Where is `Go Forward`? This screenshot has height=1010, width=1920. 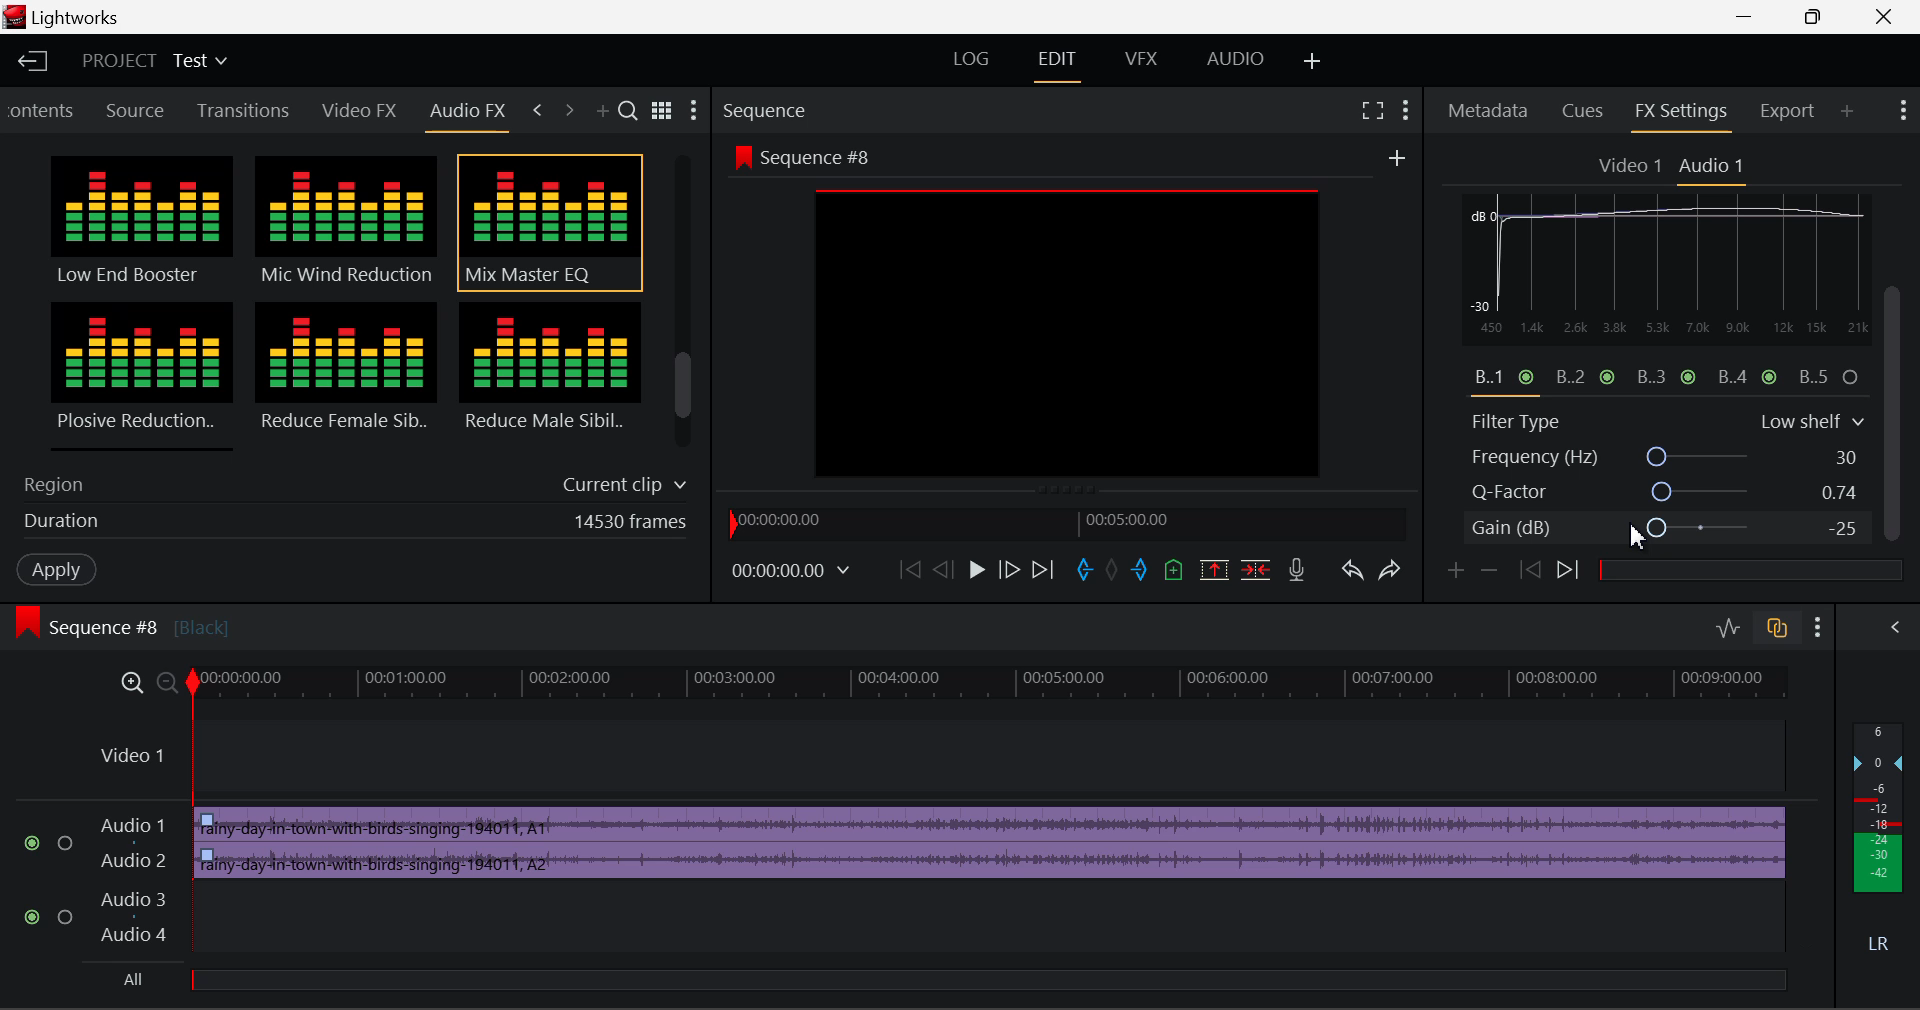
Go Forward is located at coordinates (1008, 571).